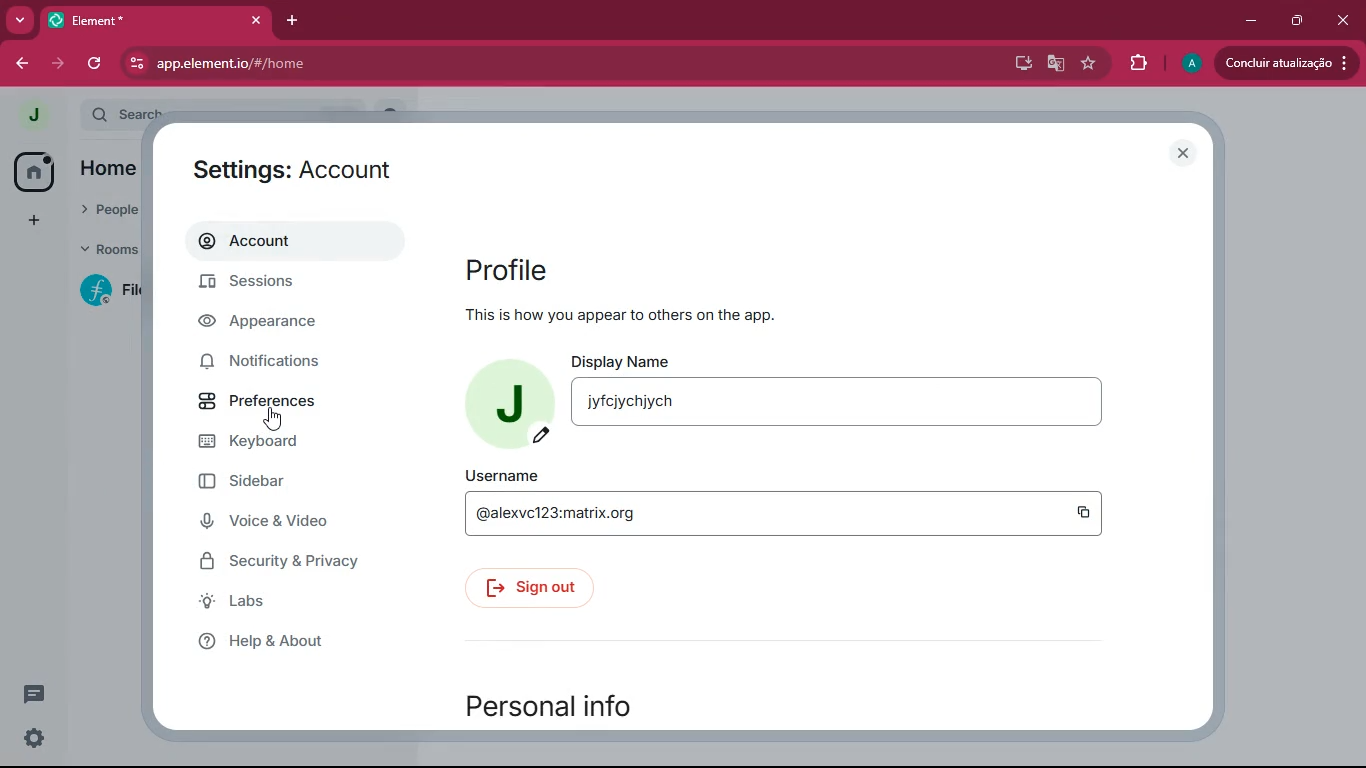 This screenshot has width=1366, height=768. What do you see at coordinates (847, 389) in the screenshot?
I see `display name jyfcjychjych` at bounding box center [847, 389].